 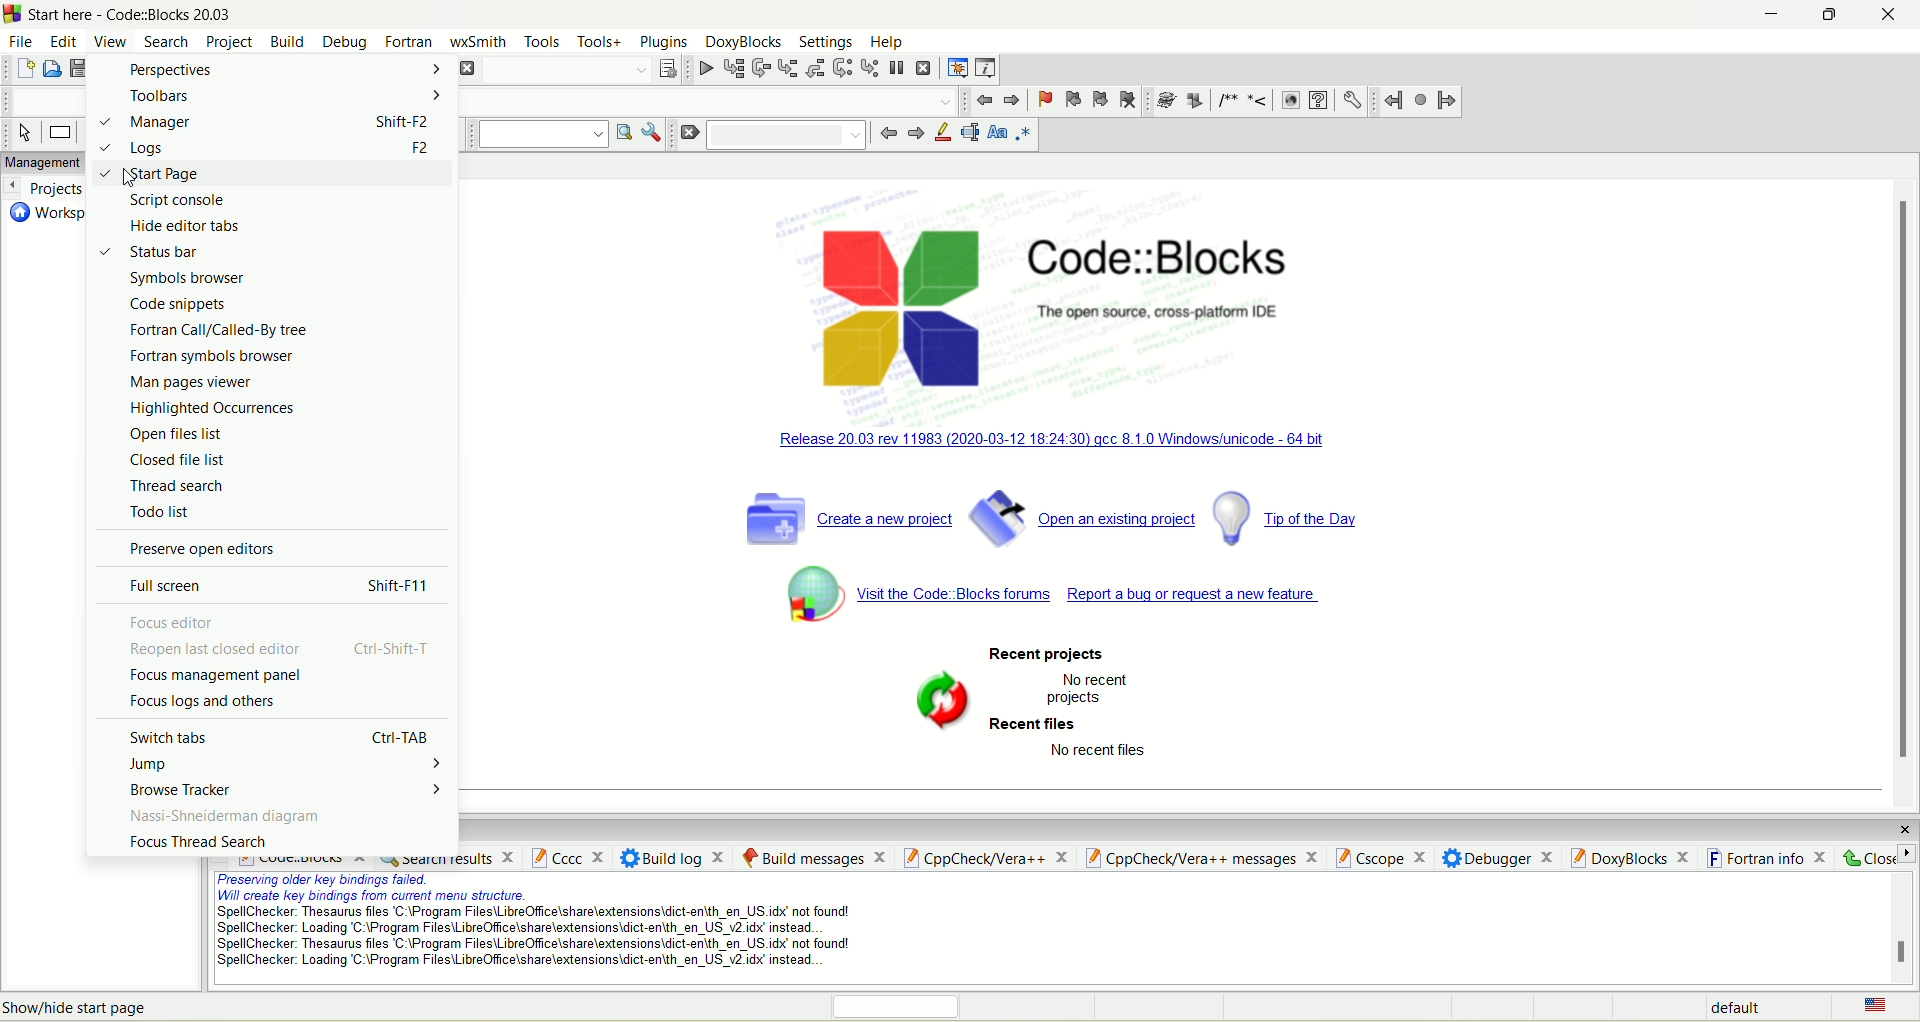 I want to click on Run doxywizard, so click(x=1163, y=101).